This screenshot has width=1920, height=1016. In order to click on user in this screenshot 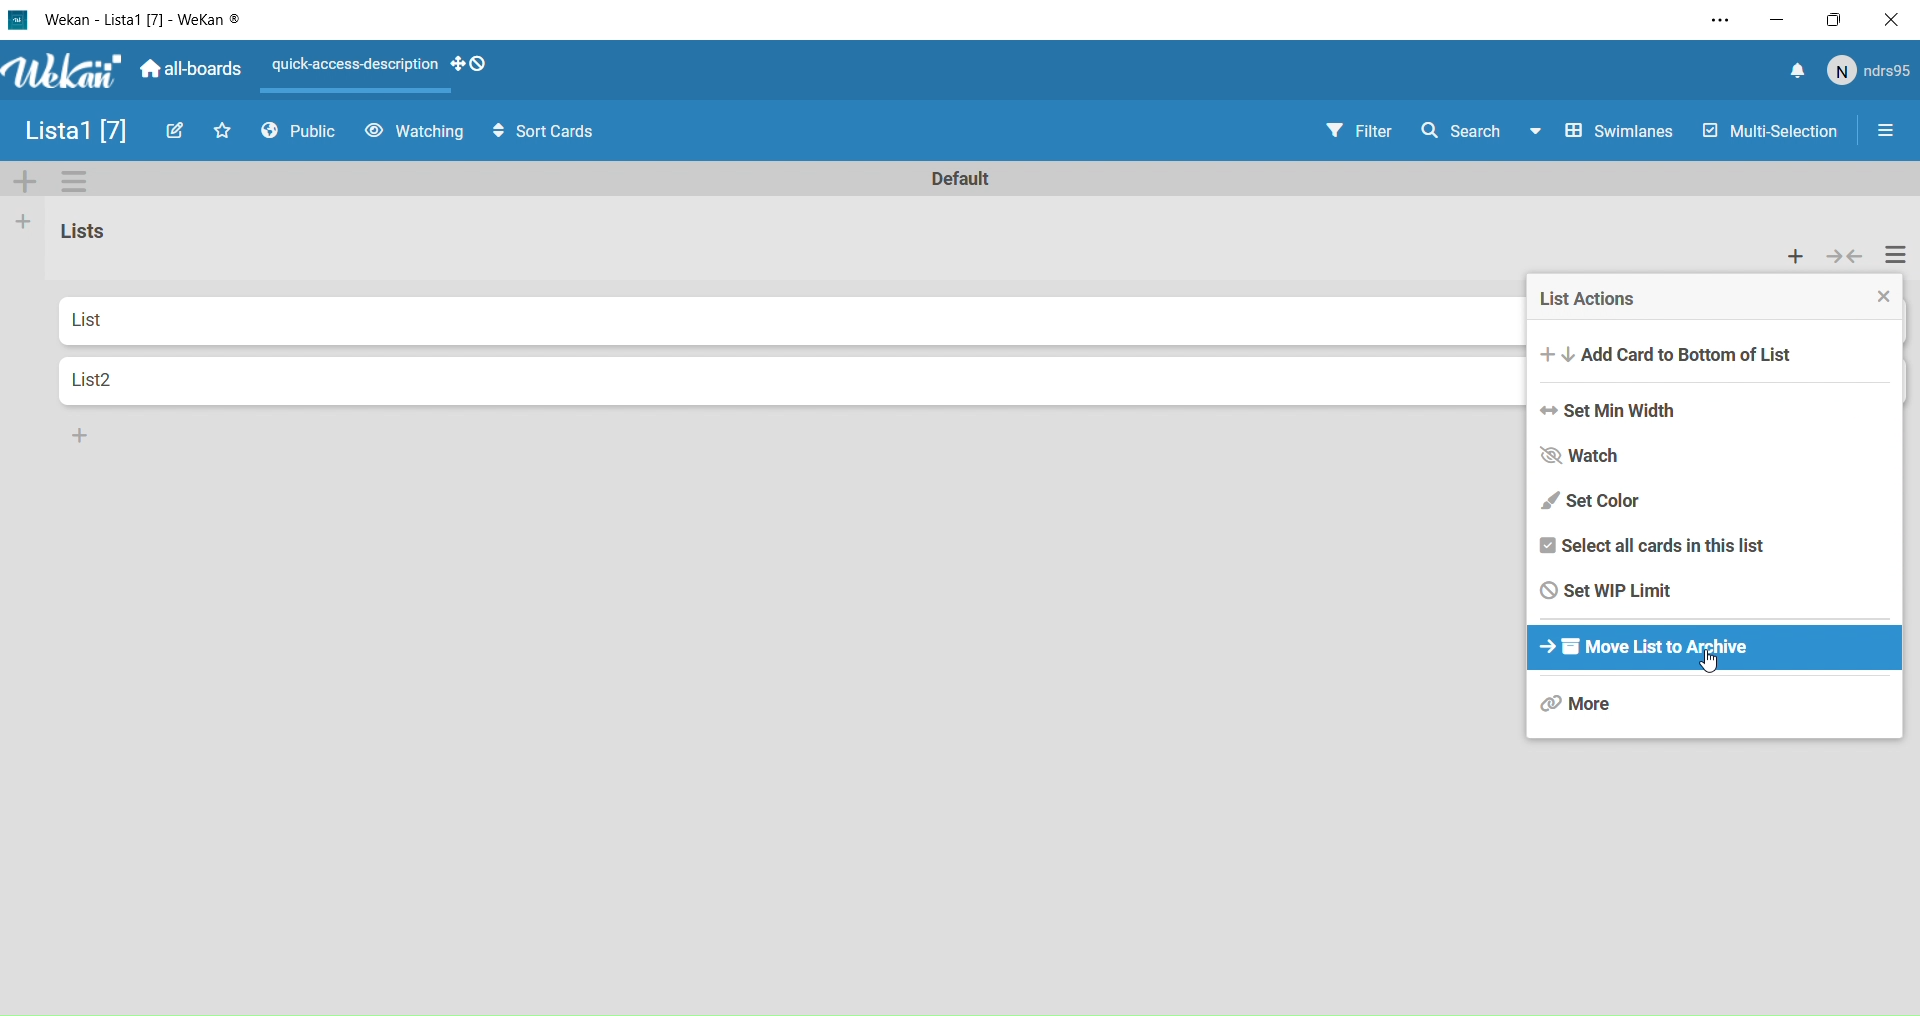, I will do `click(1872, 74)`.